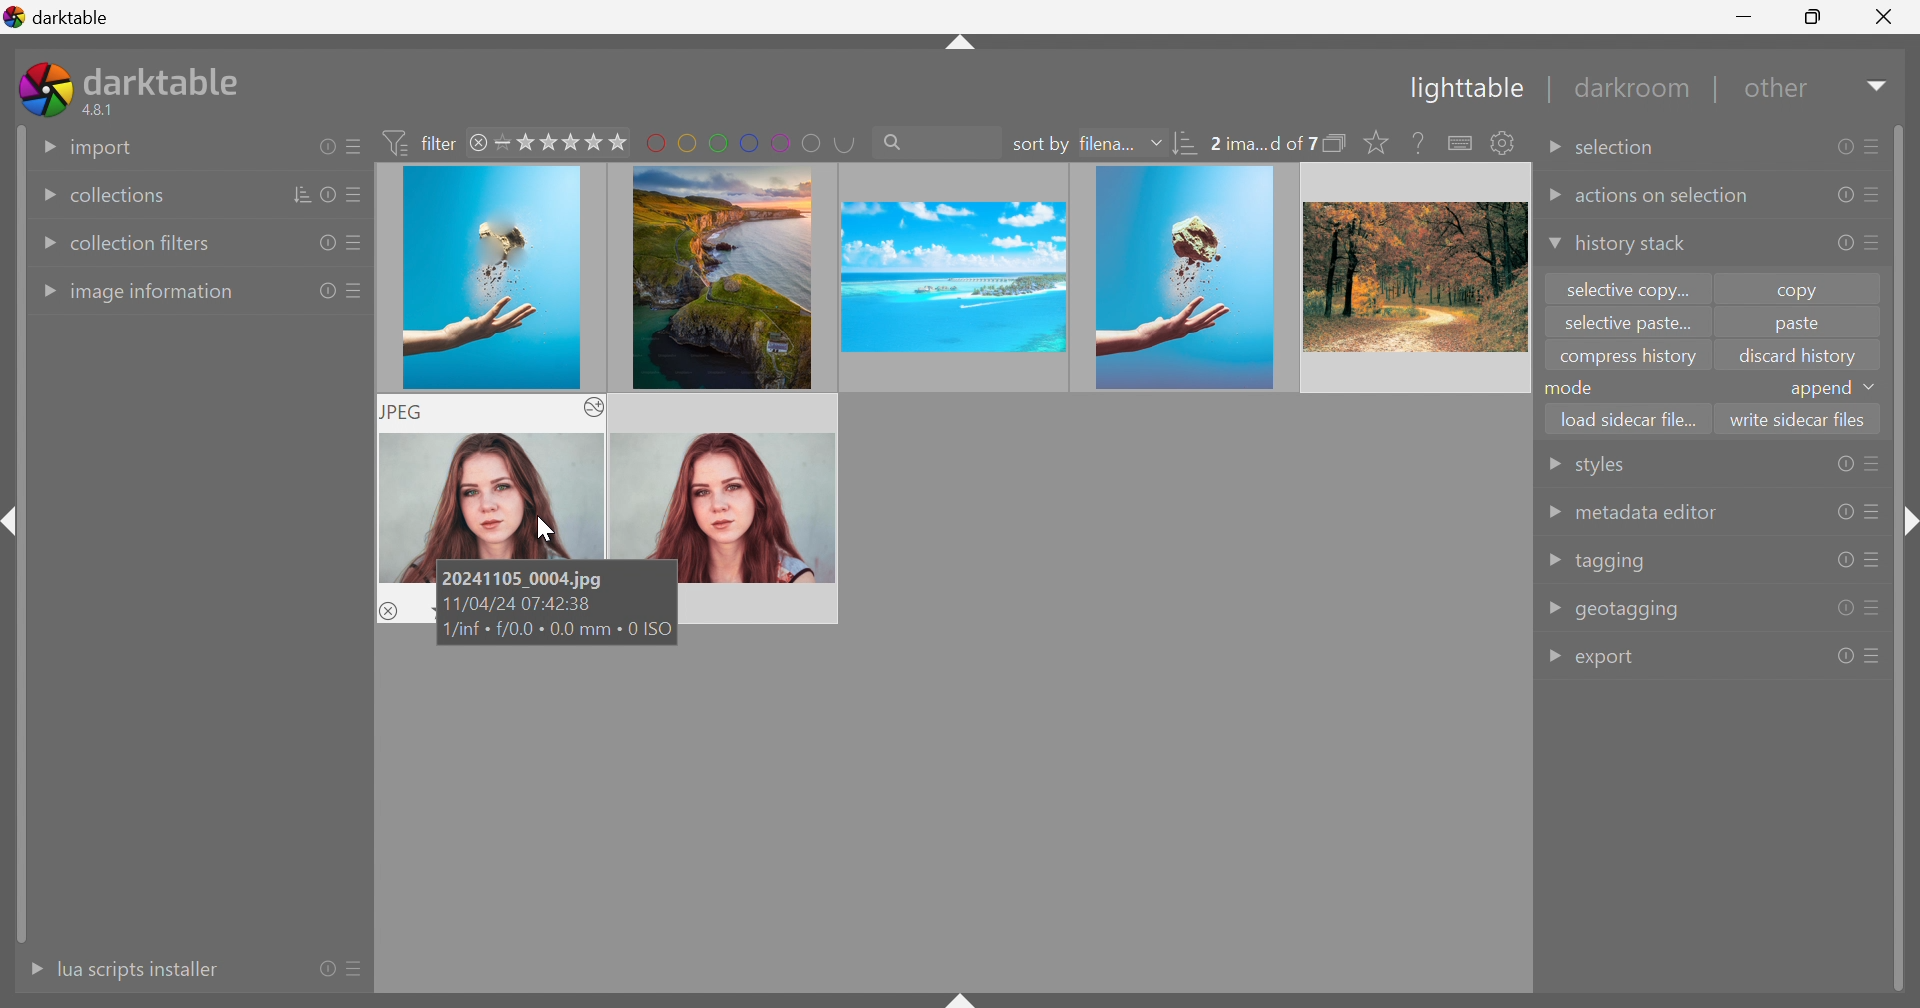 The image size is (1920, 1008). Describe the element at coordinates (1906, 525) in the screenshot. I see `shift+ctrl+r` at that location.